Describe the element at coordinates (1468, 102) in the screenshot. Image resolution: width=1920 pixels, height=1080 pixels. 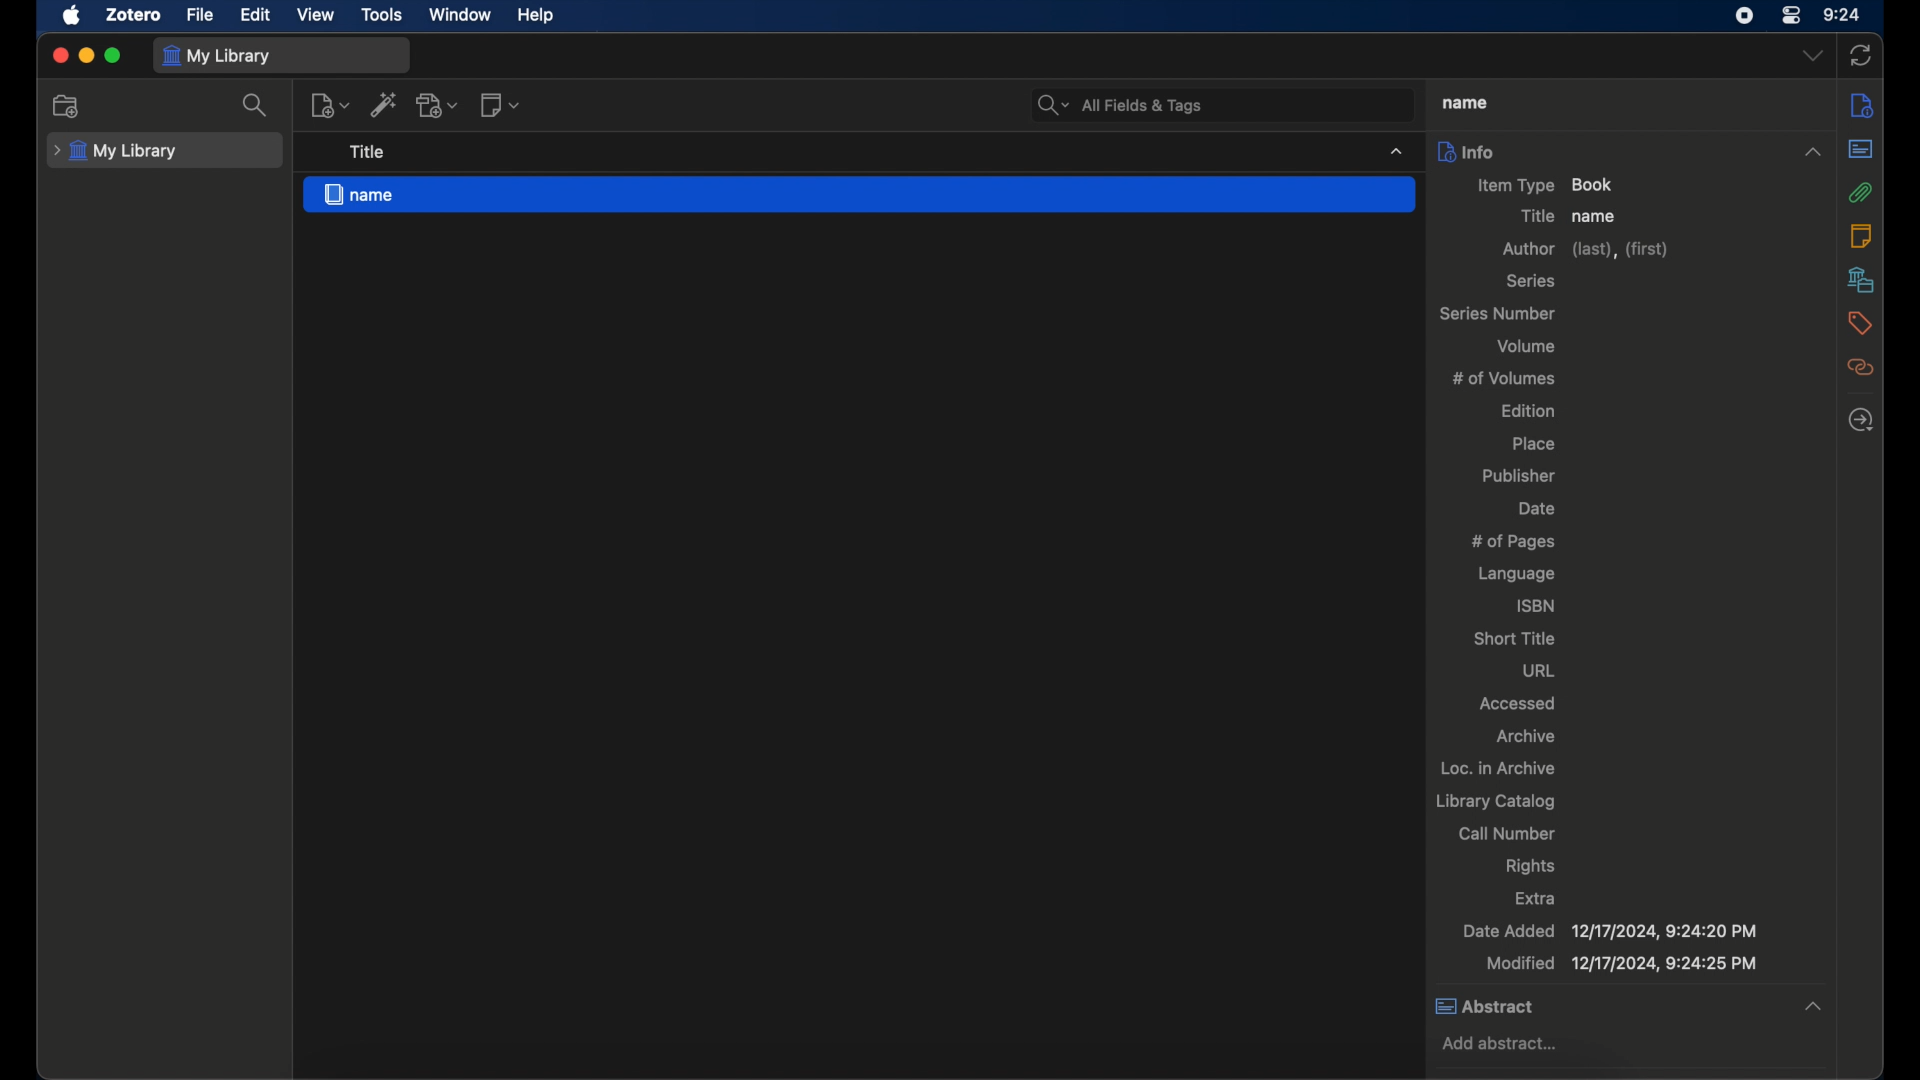
I see `title` at that location.